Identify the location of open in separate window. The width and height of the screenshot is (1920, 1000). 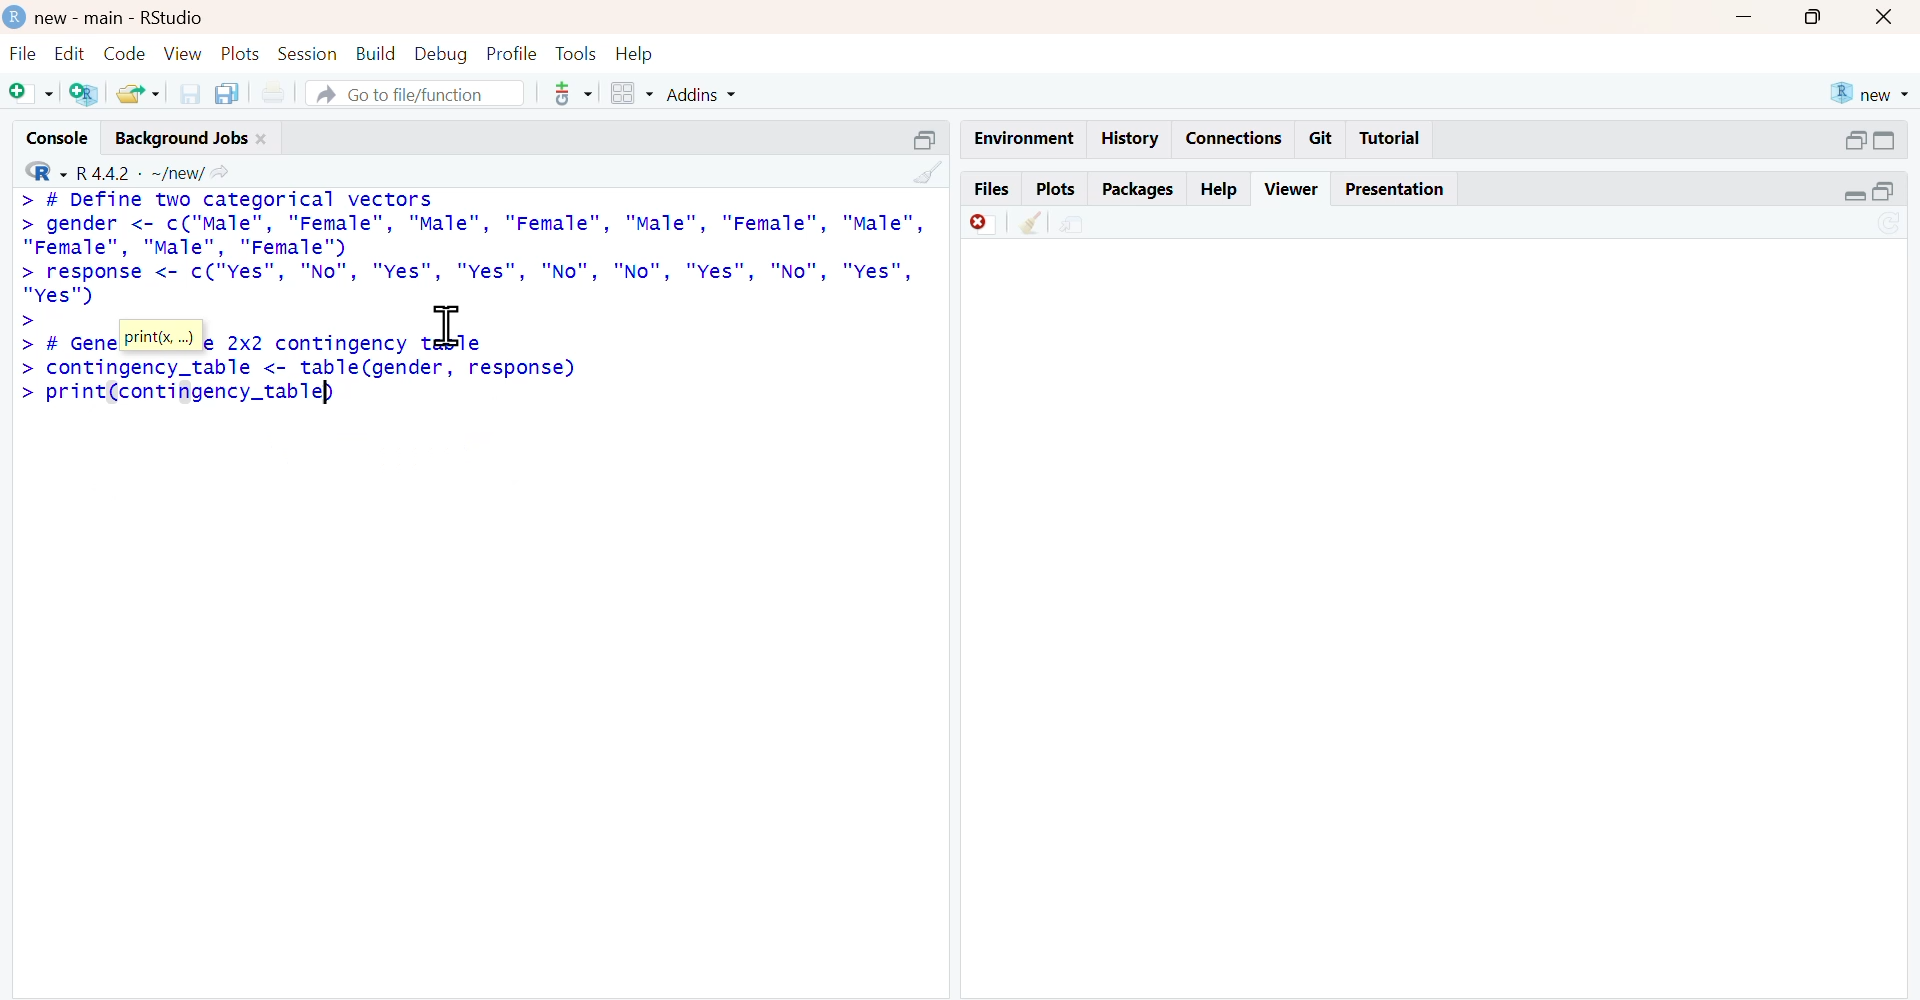
(1884, 191).